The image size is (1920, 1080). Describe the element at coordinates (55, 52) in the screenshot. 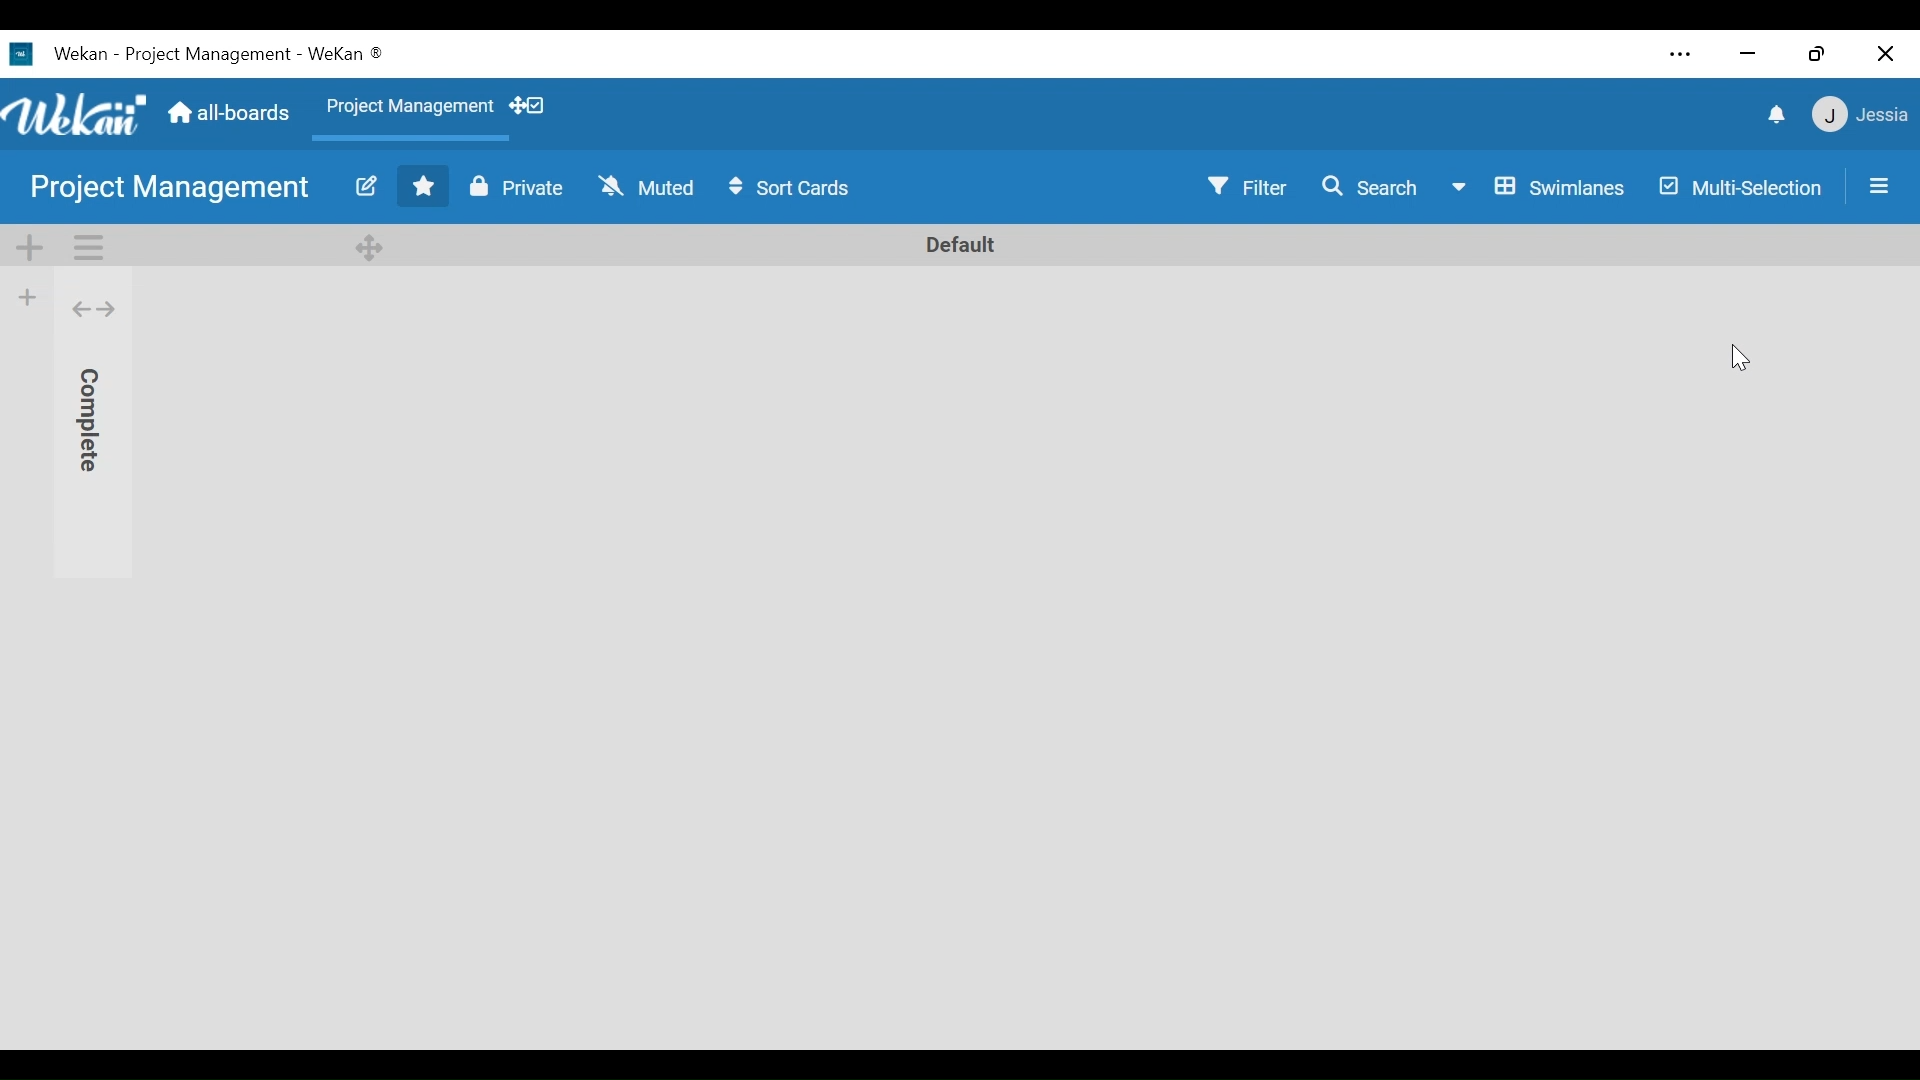

I see `Wekan Desktop icon` at that location.